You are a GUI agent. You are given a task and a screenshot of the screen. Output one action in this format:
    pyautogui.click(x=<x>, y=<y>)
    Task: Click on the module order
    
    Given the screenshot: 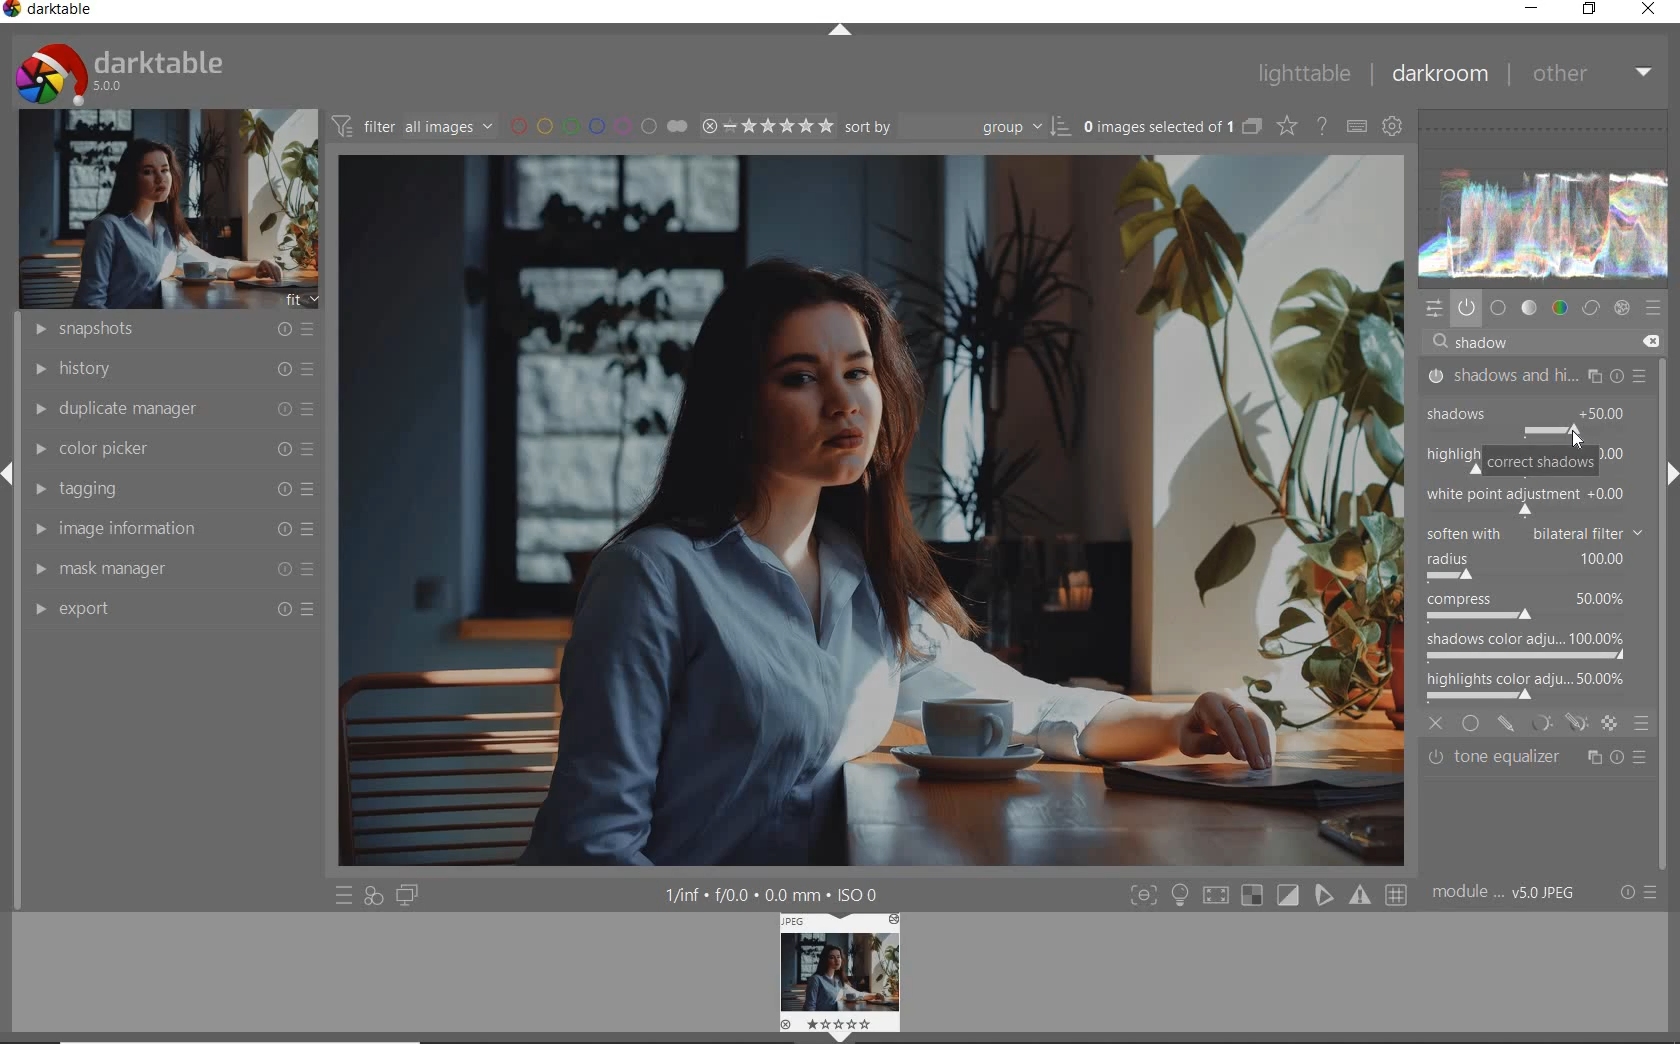 What is the action you would take?
    pyautogui.click(x=1510, y=895)
    